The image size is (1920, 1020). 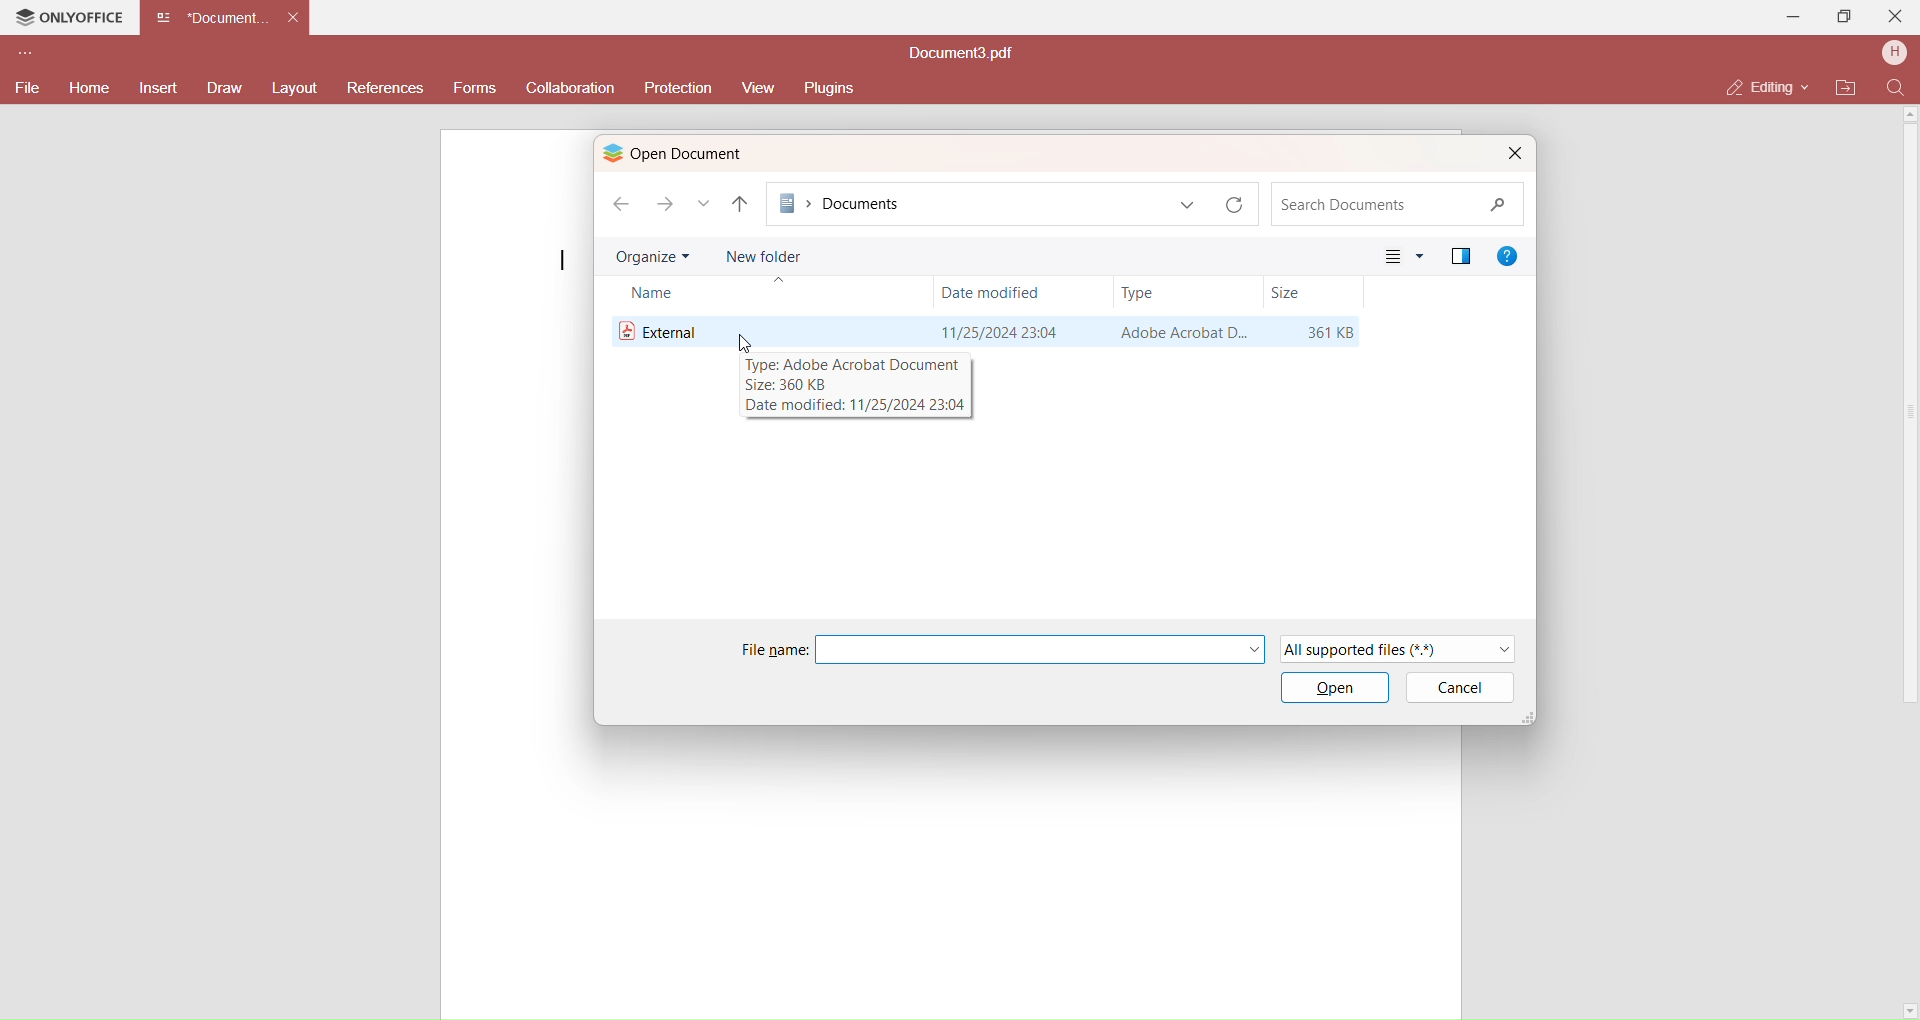 I want to click on Search Document, so click(x=1393, y=205).